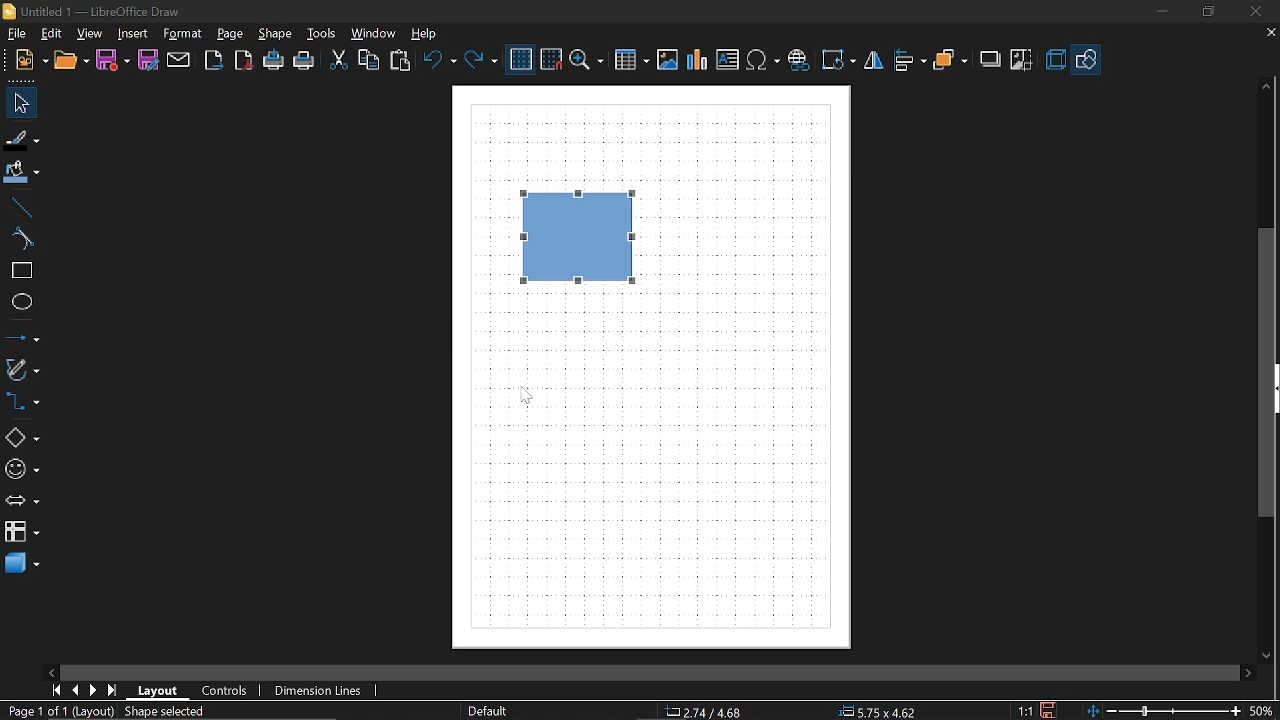 This screenshot has height=720, width=1280. Describe the element at coordinates (910, 61) in the screenshot. I see `Allign` at that location.